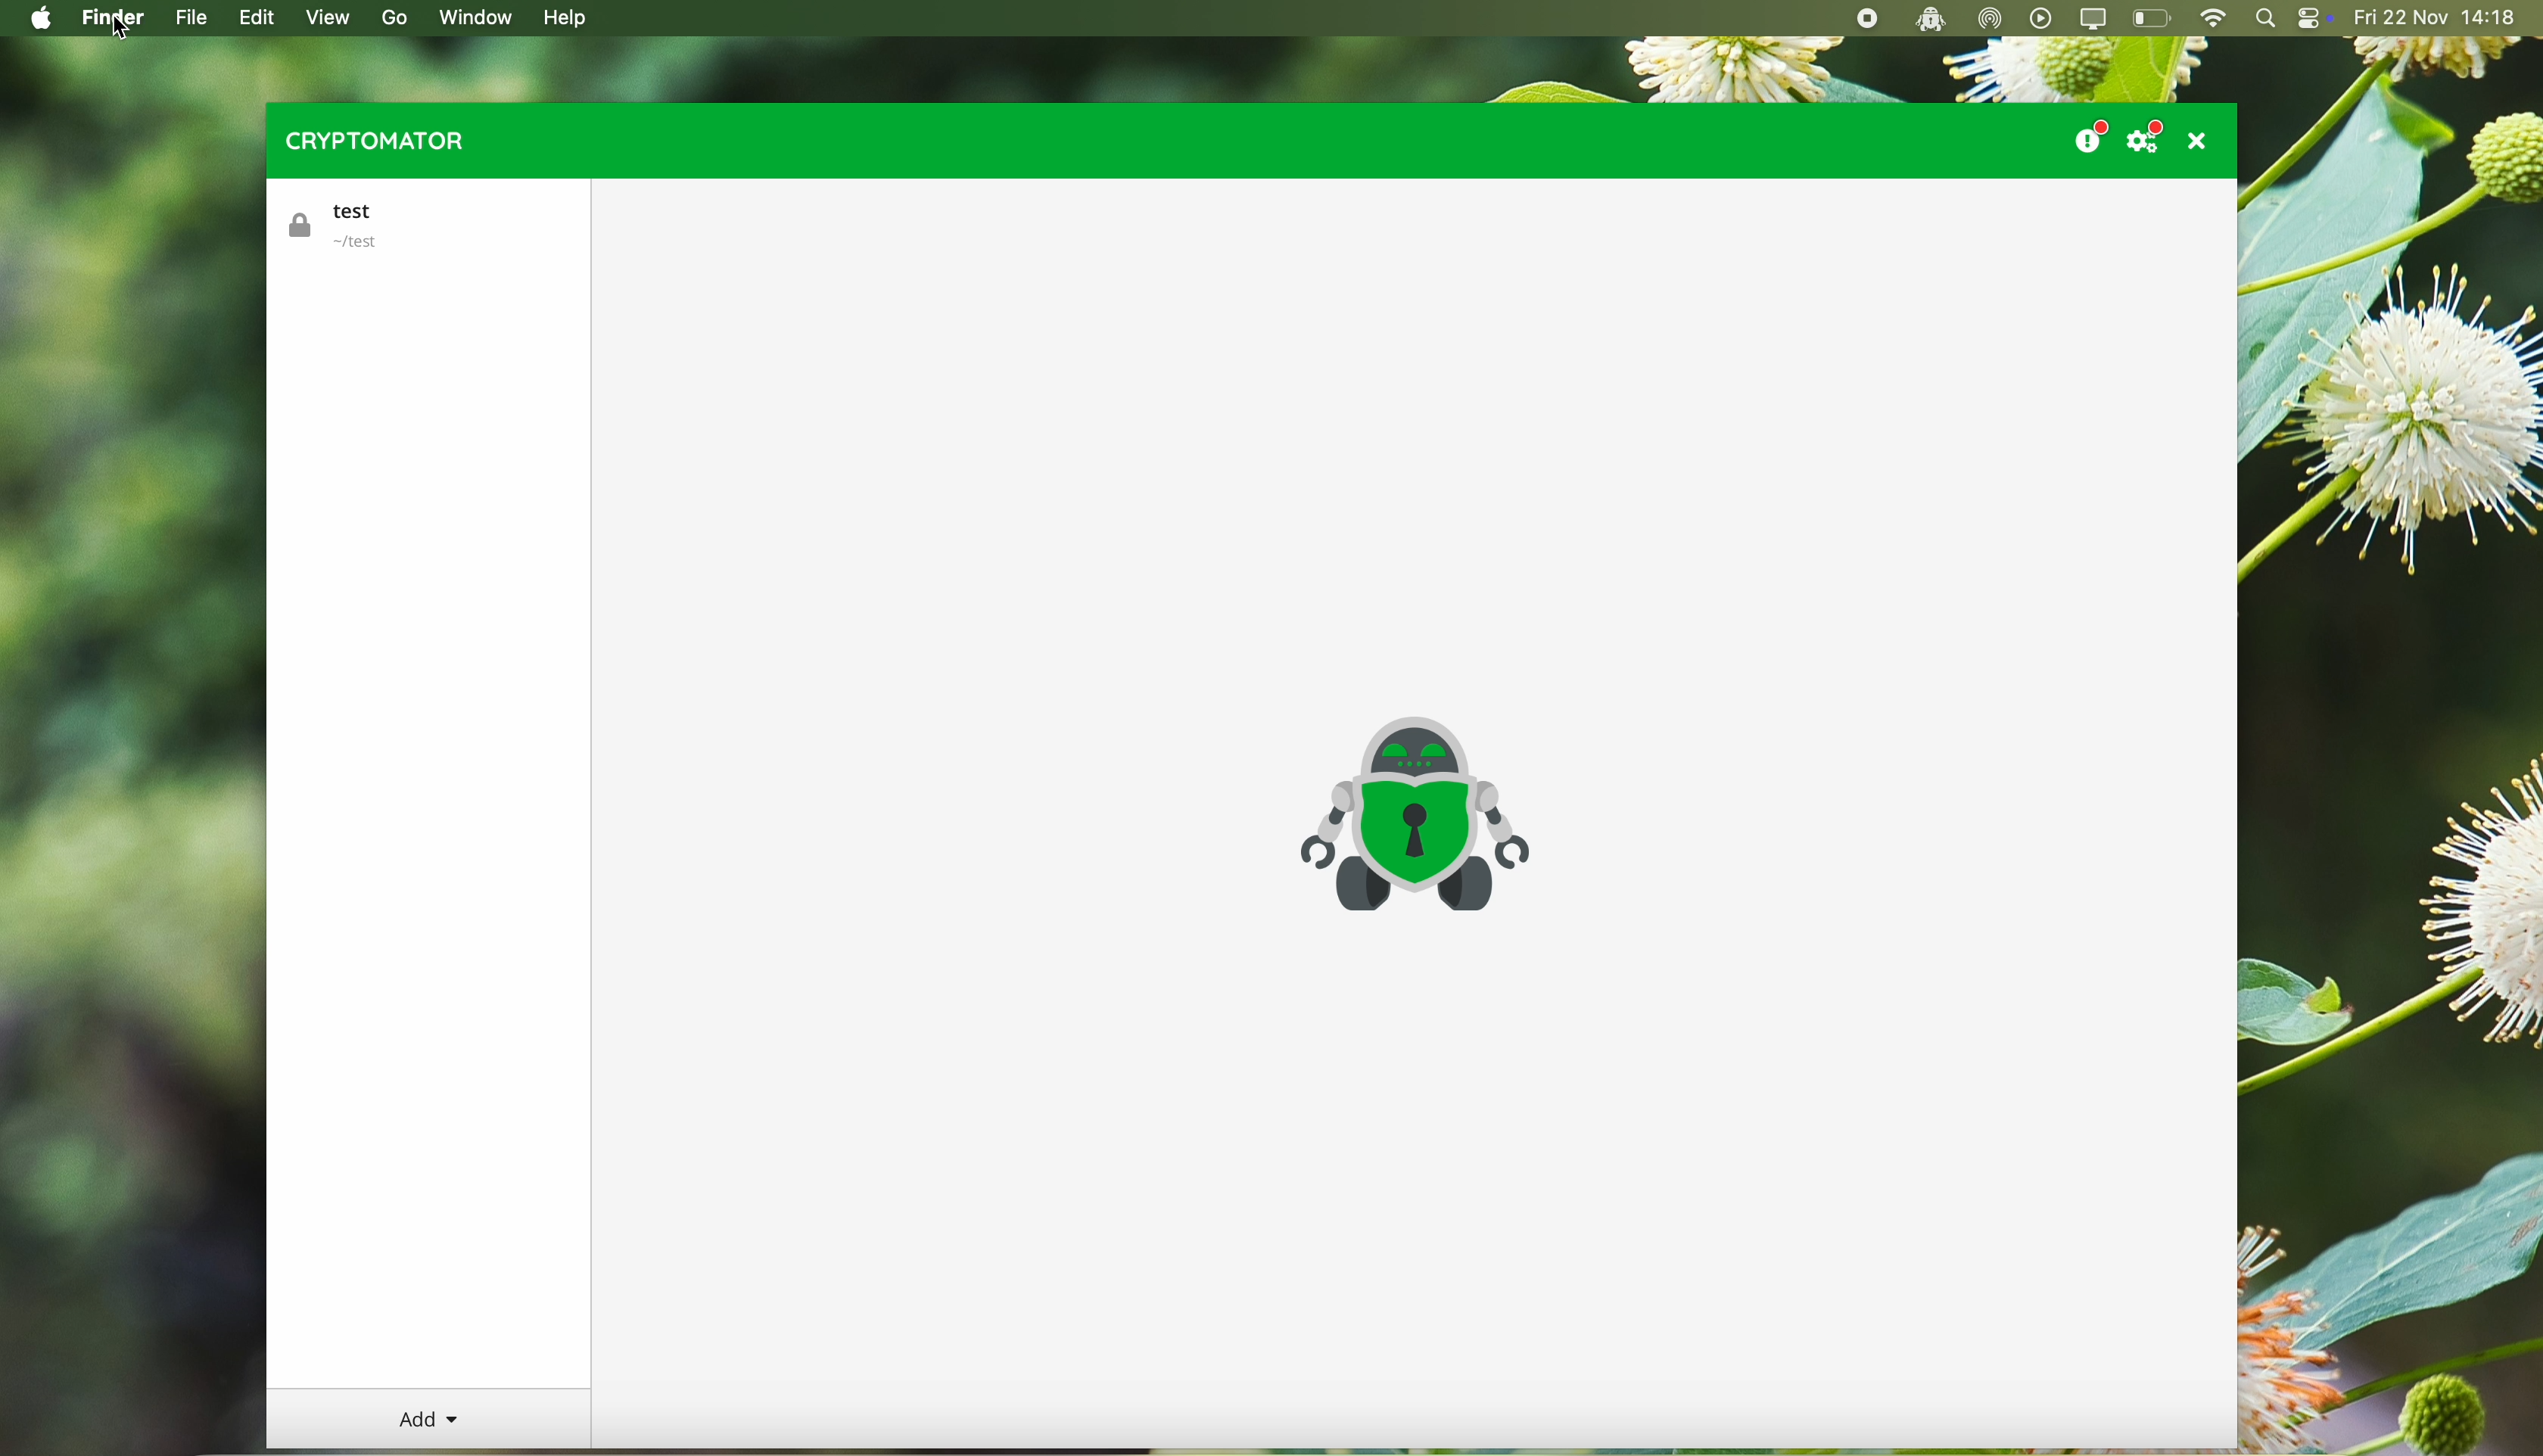 This screenshot has width=2543, height=1456. What do you see at coordinates (2042, 18) in the screenshot?
I see `play` at bounding box center [2042, 18].